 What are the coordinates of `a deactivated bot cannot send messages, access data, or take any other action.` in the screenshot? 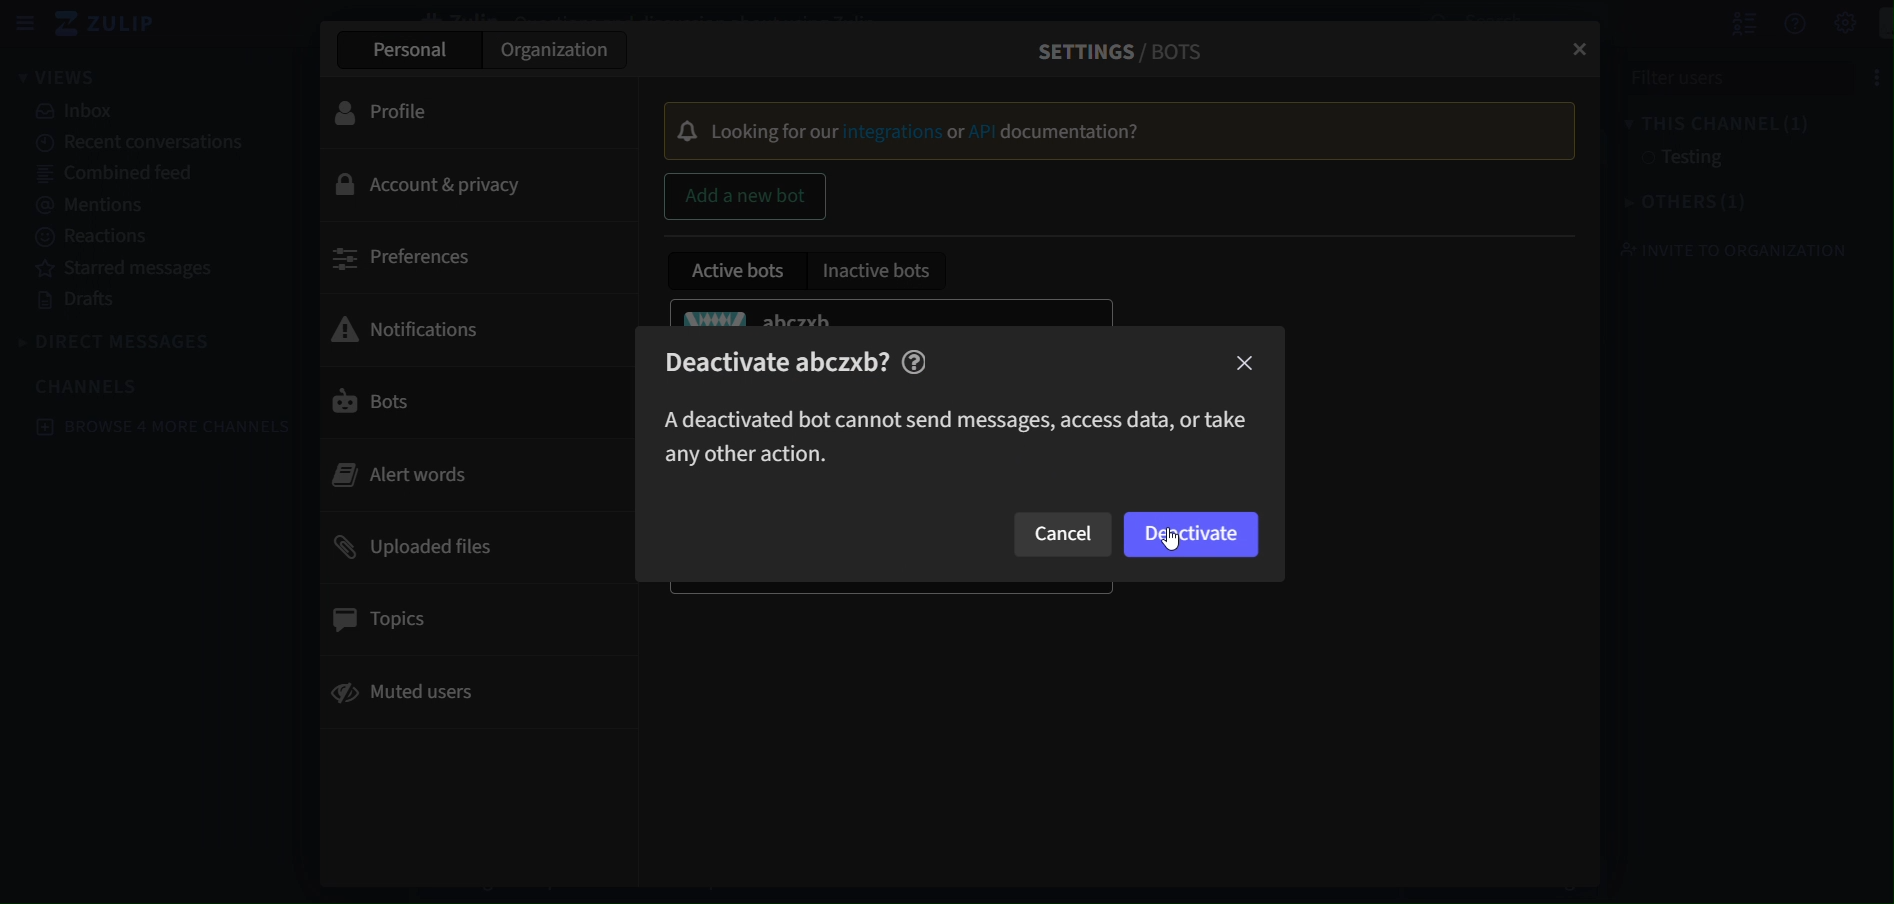 It's located at (953, 433).